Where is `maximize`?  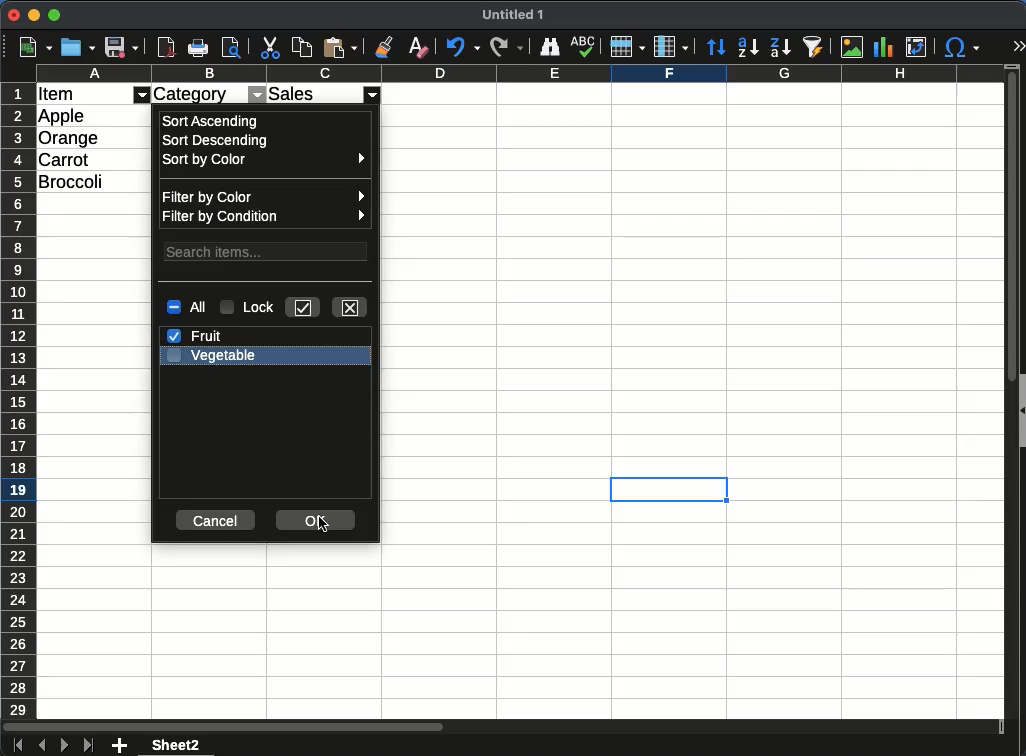
maximize is located at coordinates (53, 15).